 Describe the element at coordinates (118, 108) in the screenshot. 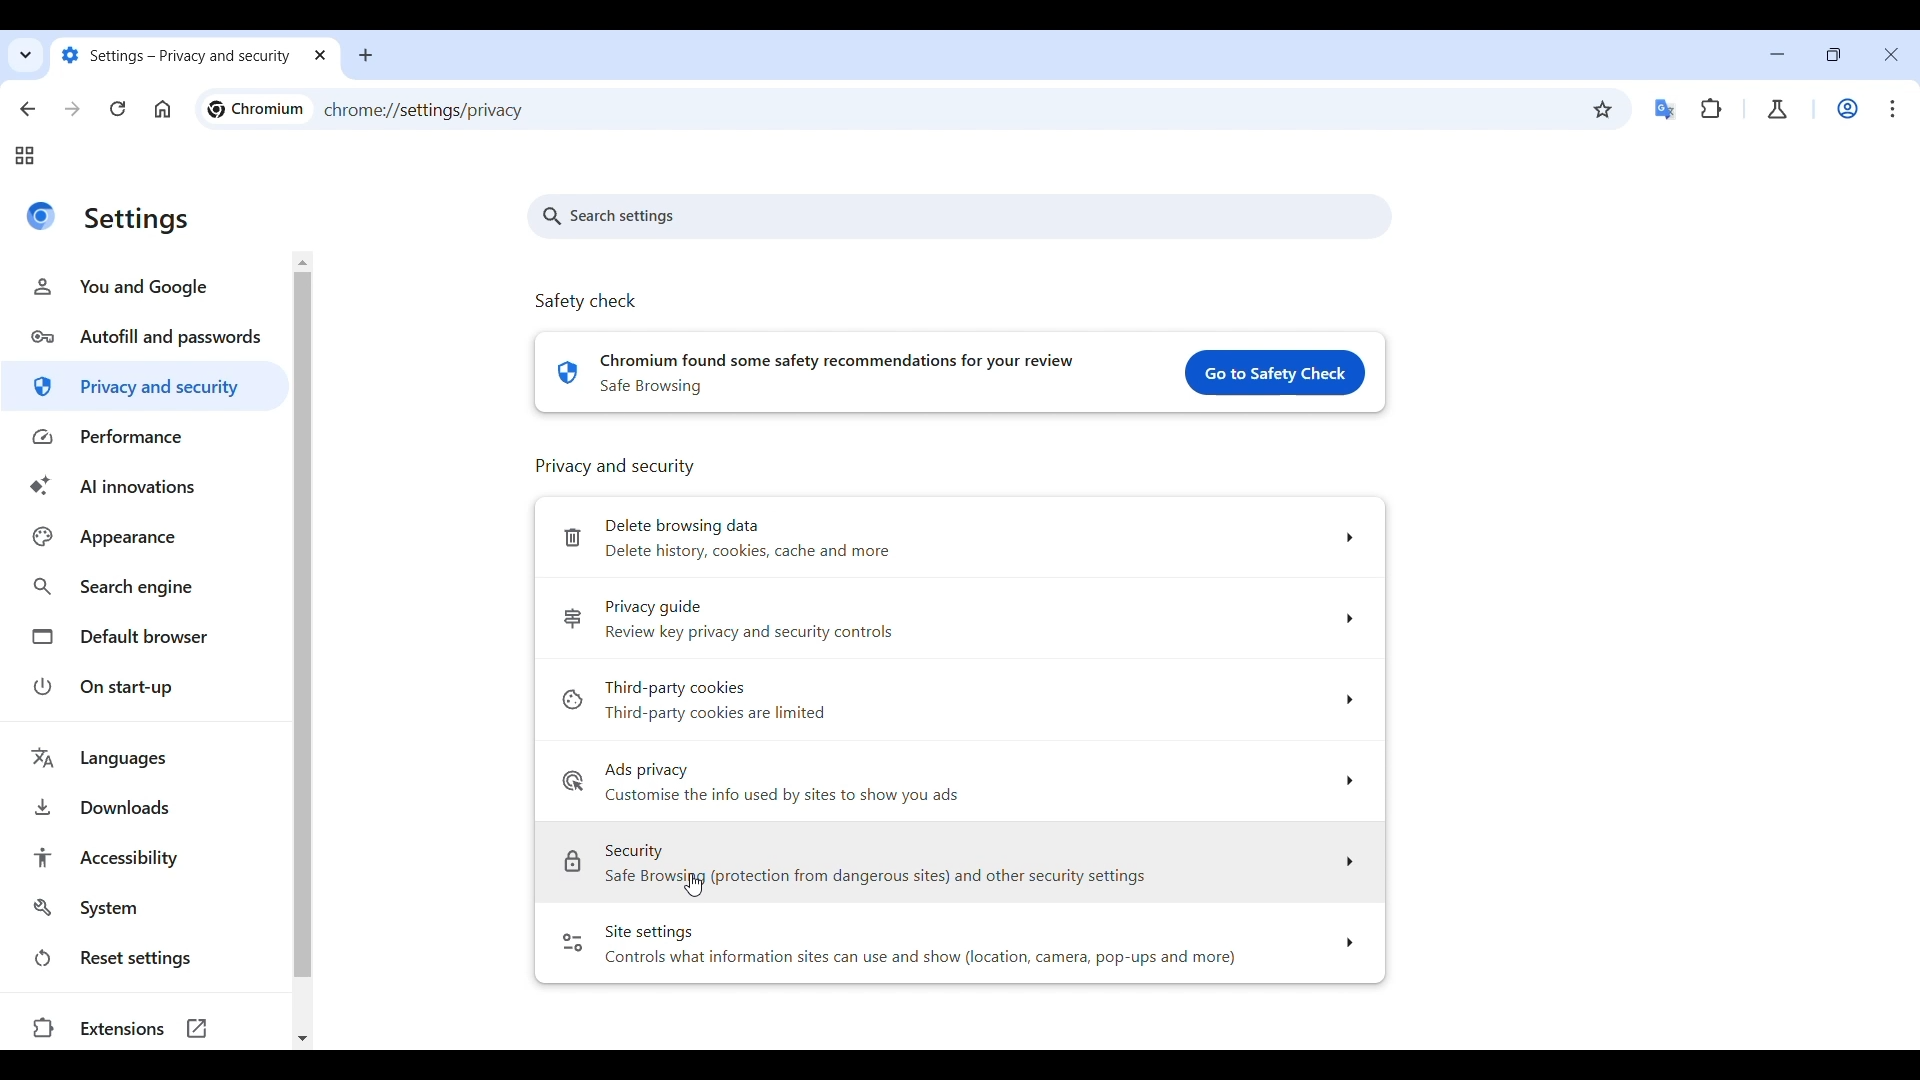

I see `Reload page` at that location.